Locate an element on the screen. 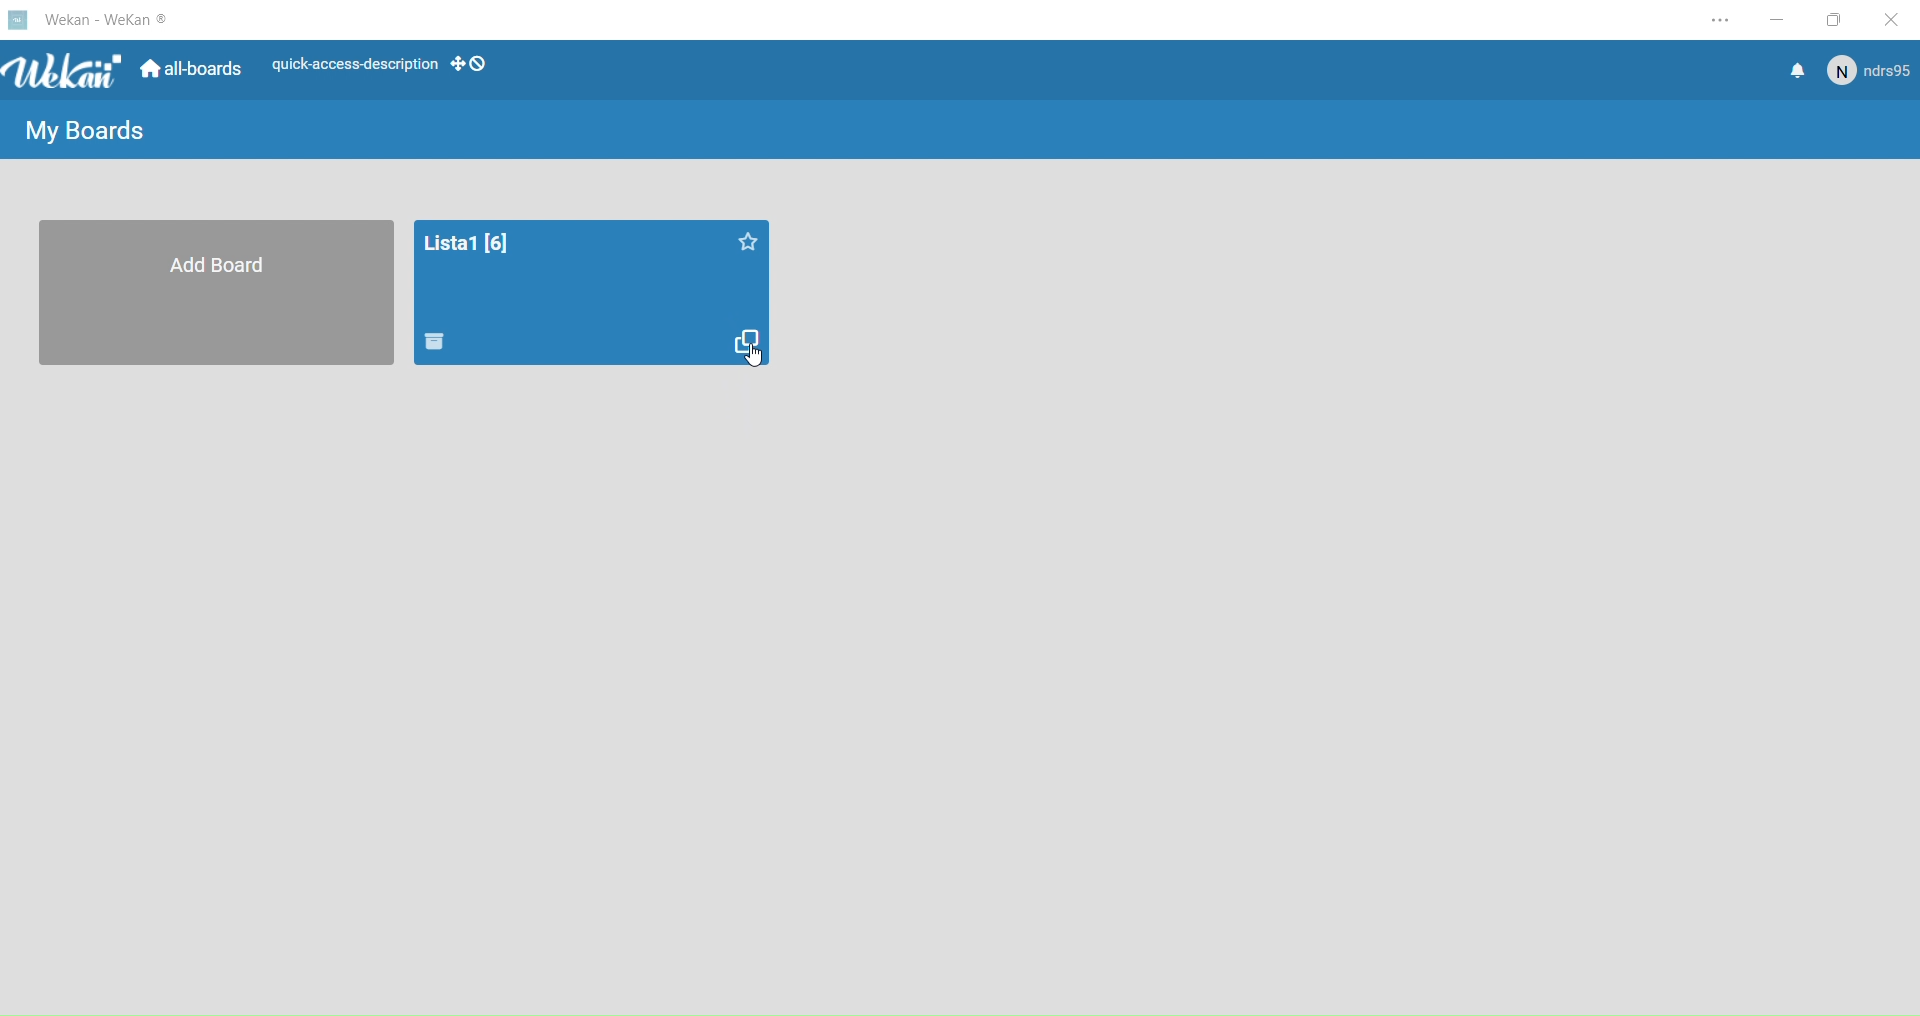 This screenshot has width=1920, height=1016. Add a board is located at coordinates (219, 292).